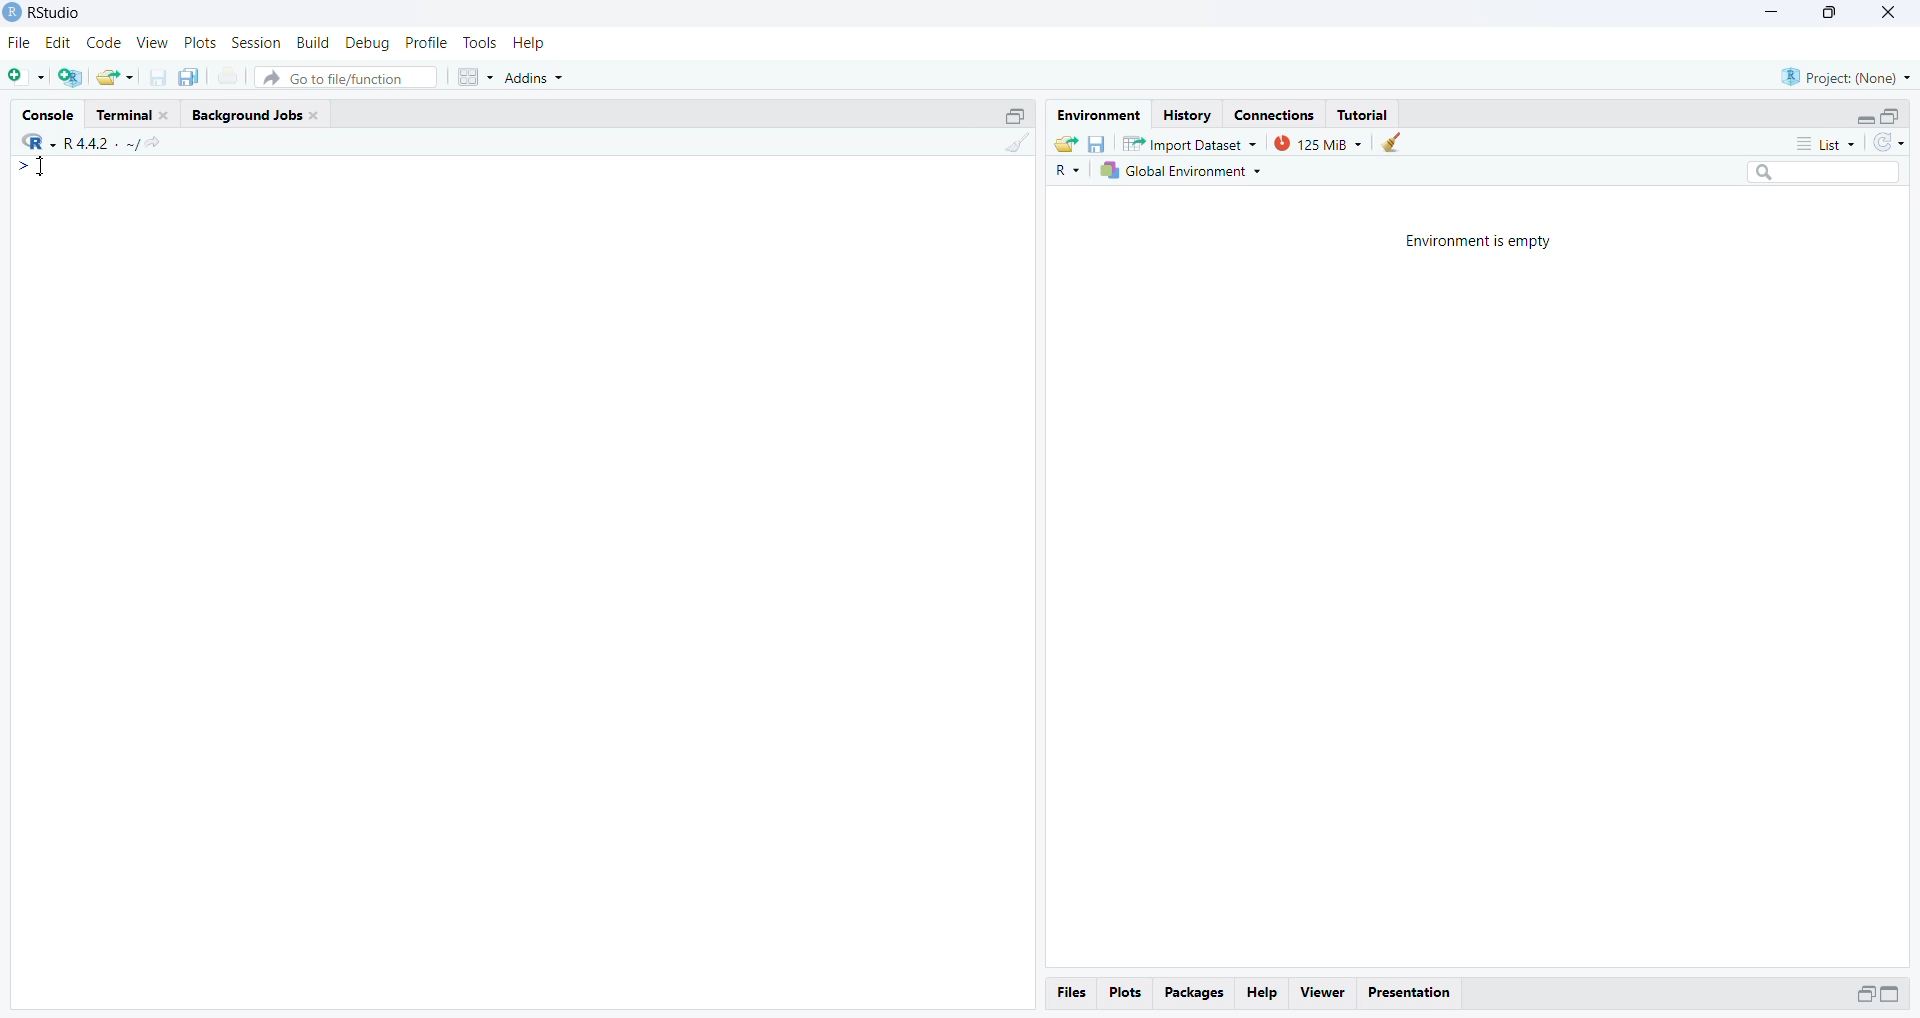 The width and height of the screenshot is (1920, 1018). Describe the element at coordinates (116, 77) in the screenshot. I see `open existing file` at that location.